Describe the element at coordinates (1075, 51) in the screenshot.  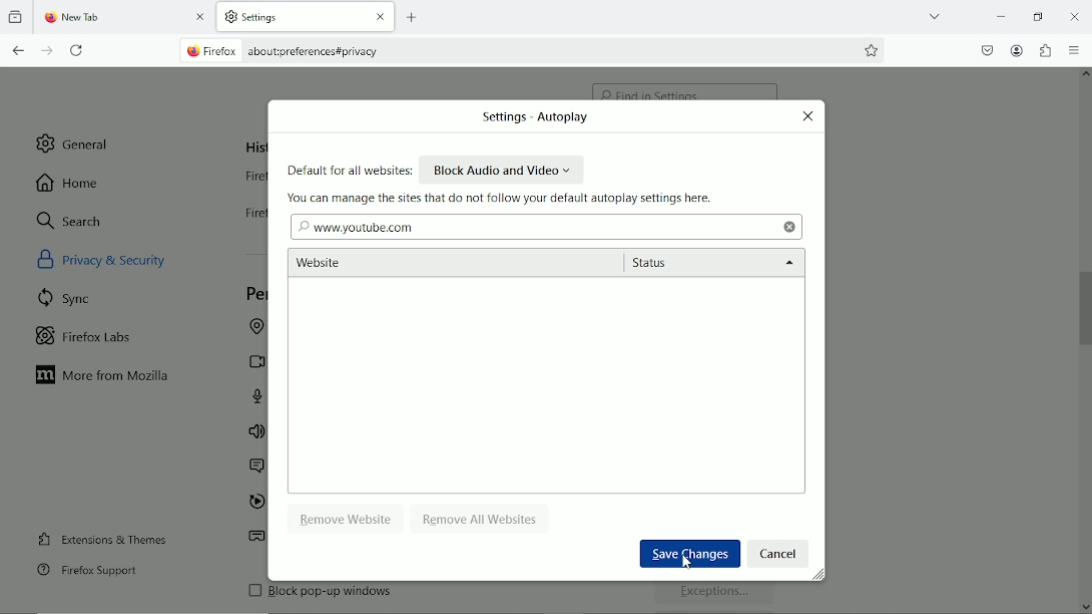
I see `Open application menu` at that location.